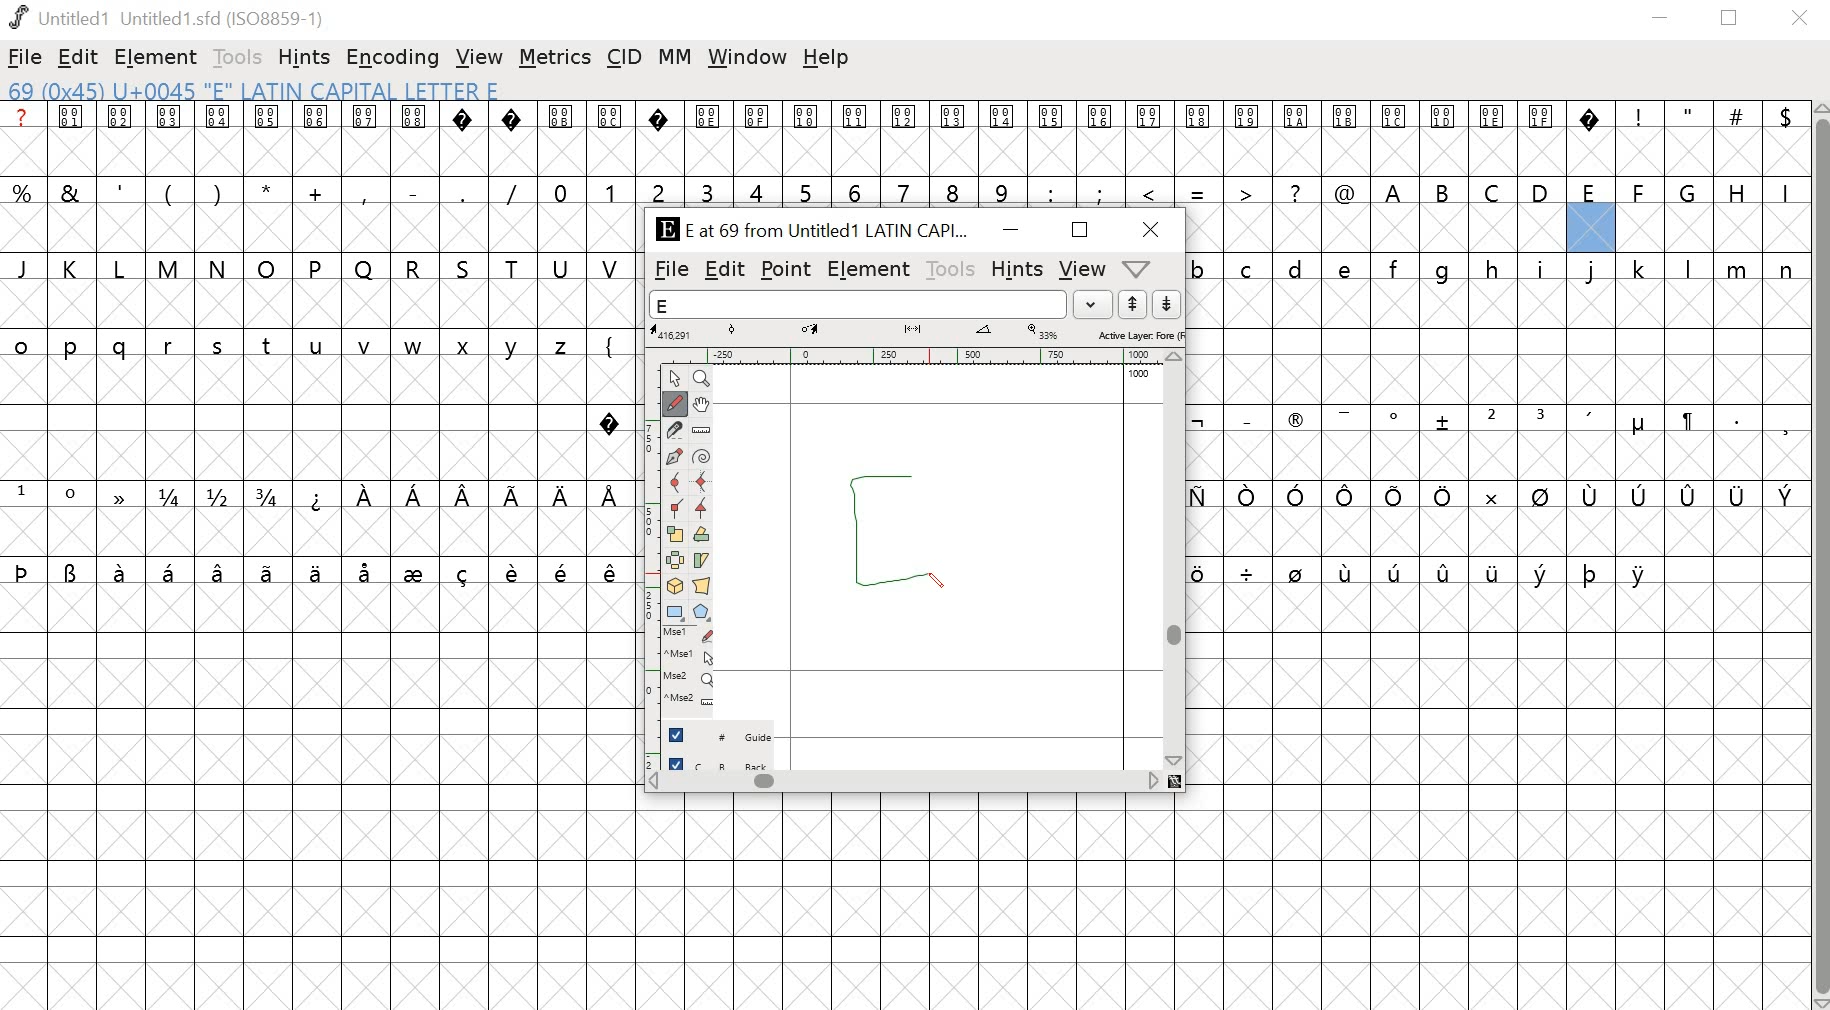 Image resolution: width=1830 pixels, height=1010 pixels. Describe the element at coordinates (393, 58) in the screenshot. I see `encoding` at that location.